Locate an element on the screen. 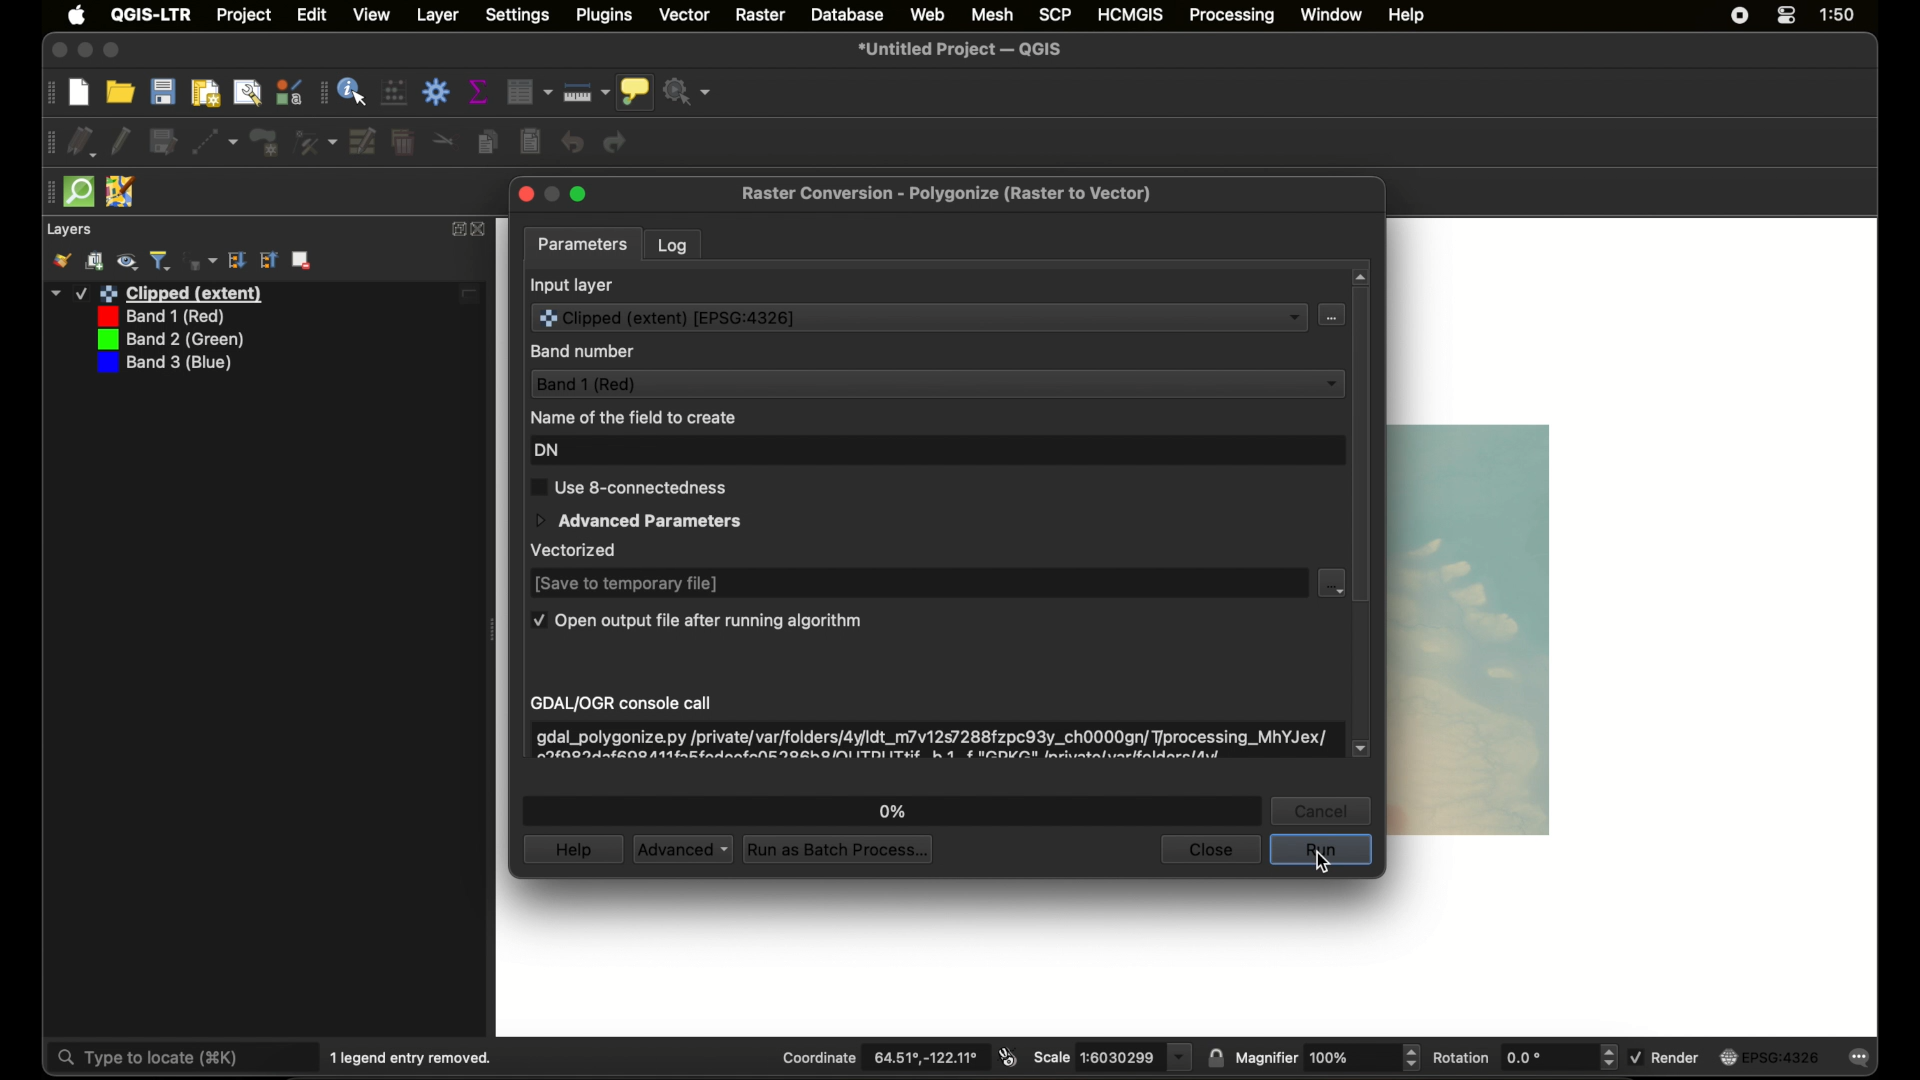 This screenshot has height=1080, width=1920. maximize is located at coordinates (114, 51).